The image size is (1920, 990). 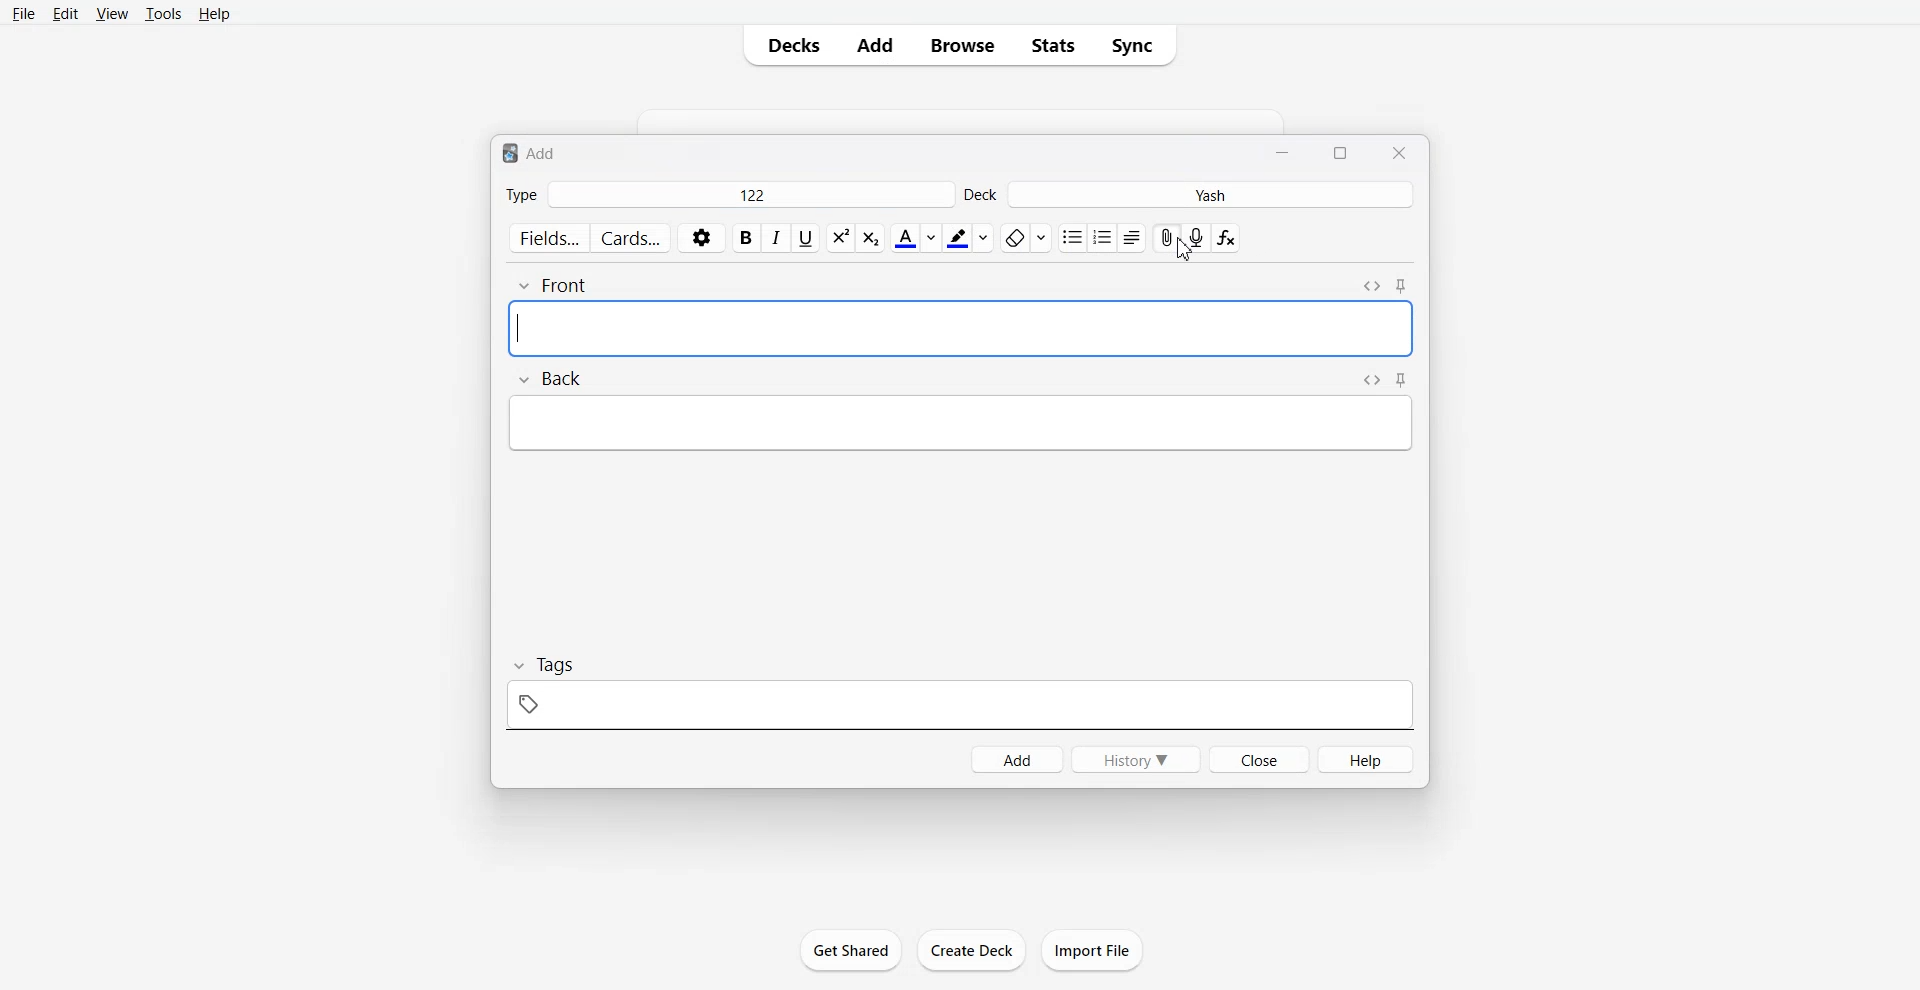 I want to click on Bold, so click(x=746, y=238).